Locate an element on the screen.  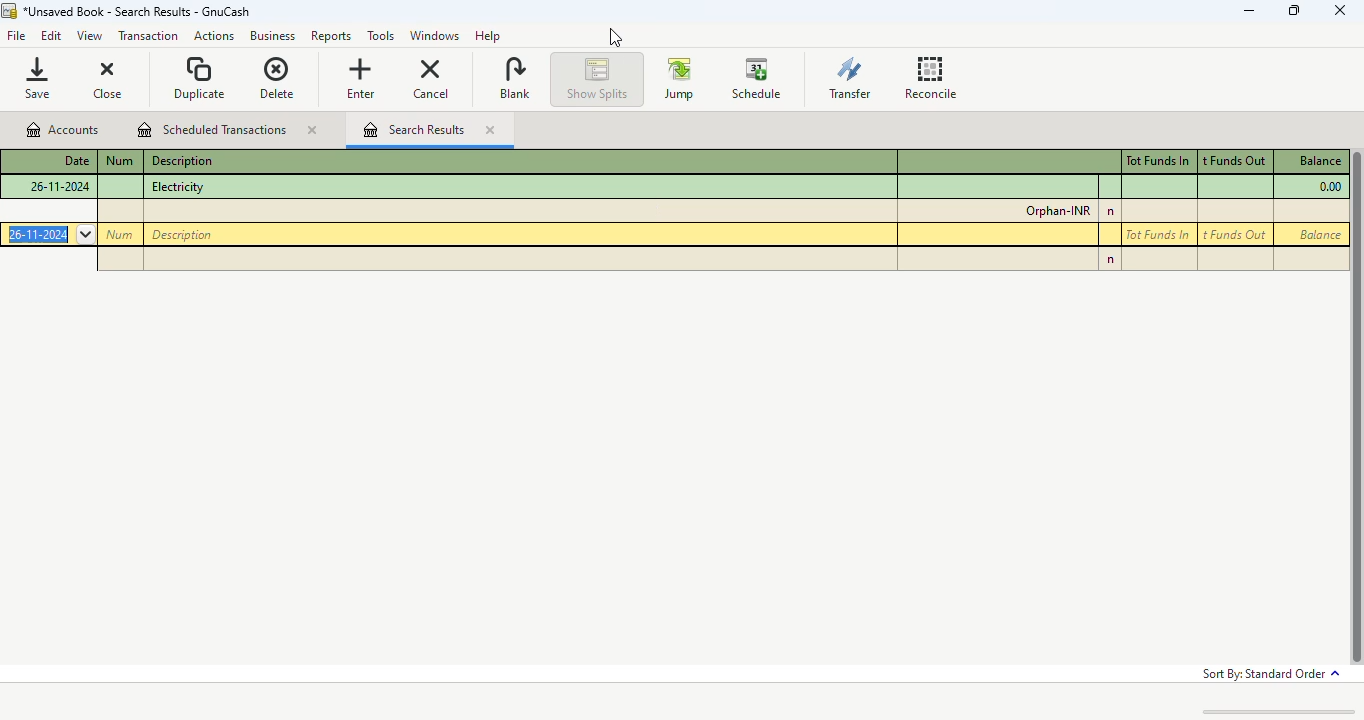
schedule is located at coordinates (756, 77).